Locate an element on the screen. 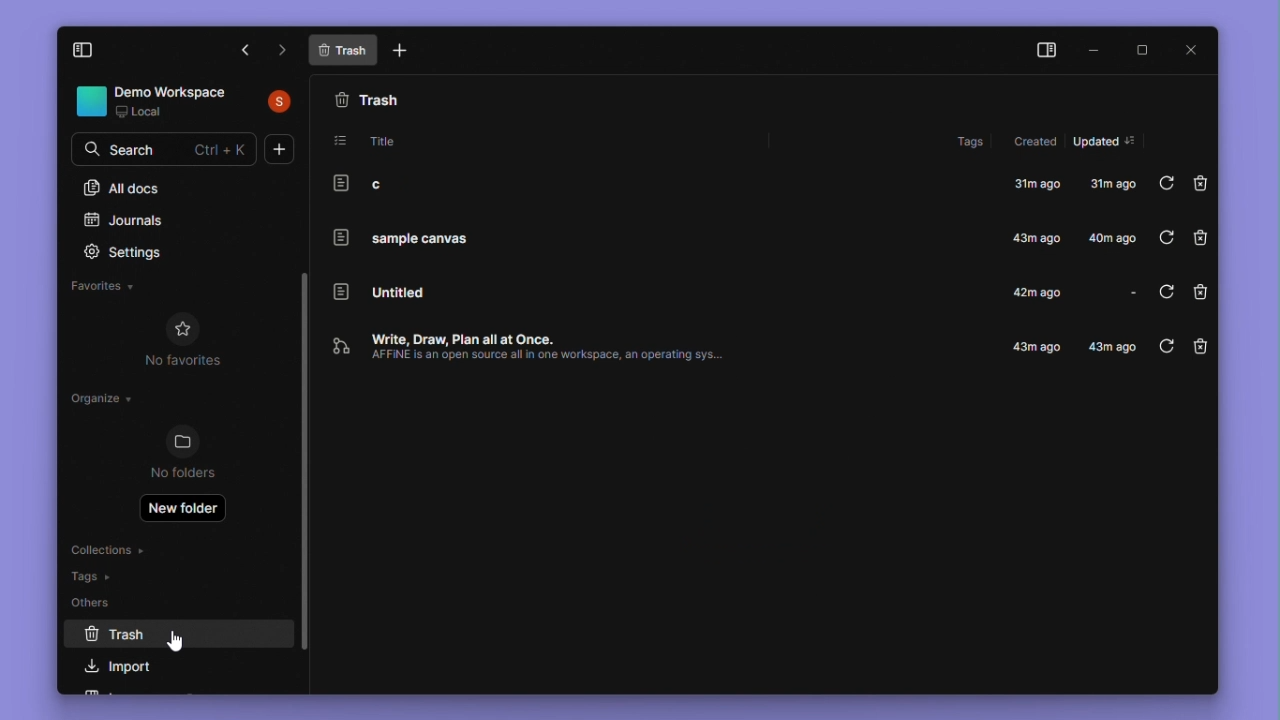  close is located at coordinates (1190, 47).